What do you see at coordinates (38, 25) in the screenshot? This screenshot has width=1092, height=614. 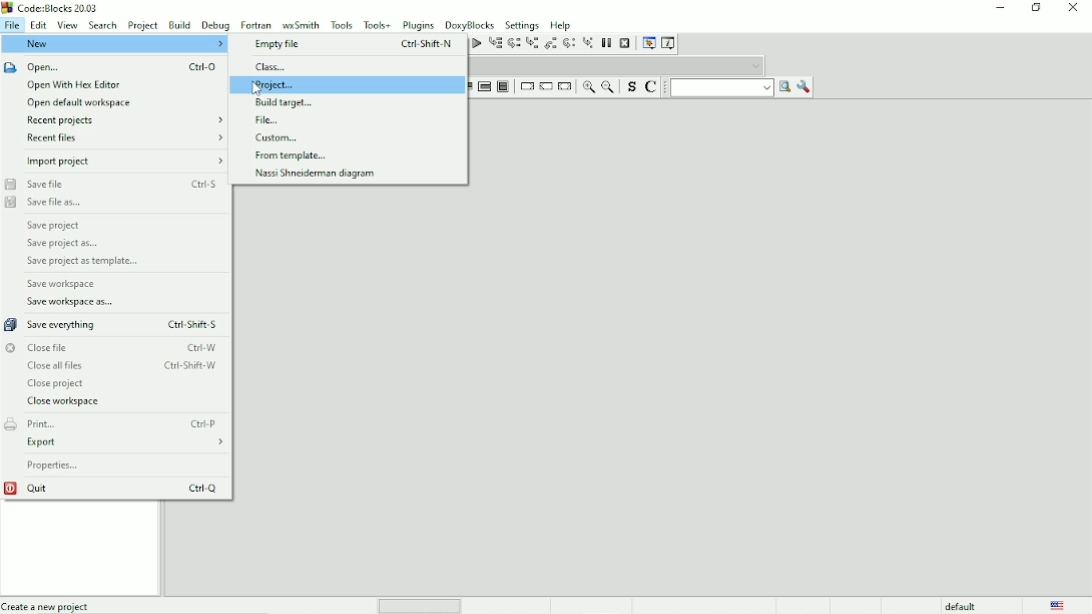 I see `Edit` at bounding box center [38, 25].